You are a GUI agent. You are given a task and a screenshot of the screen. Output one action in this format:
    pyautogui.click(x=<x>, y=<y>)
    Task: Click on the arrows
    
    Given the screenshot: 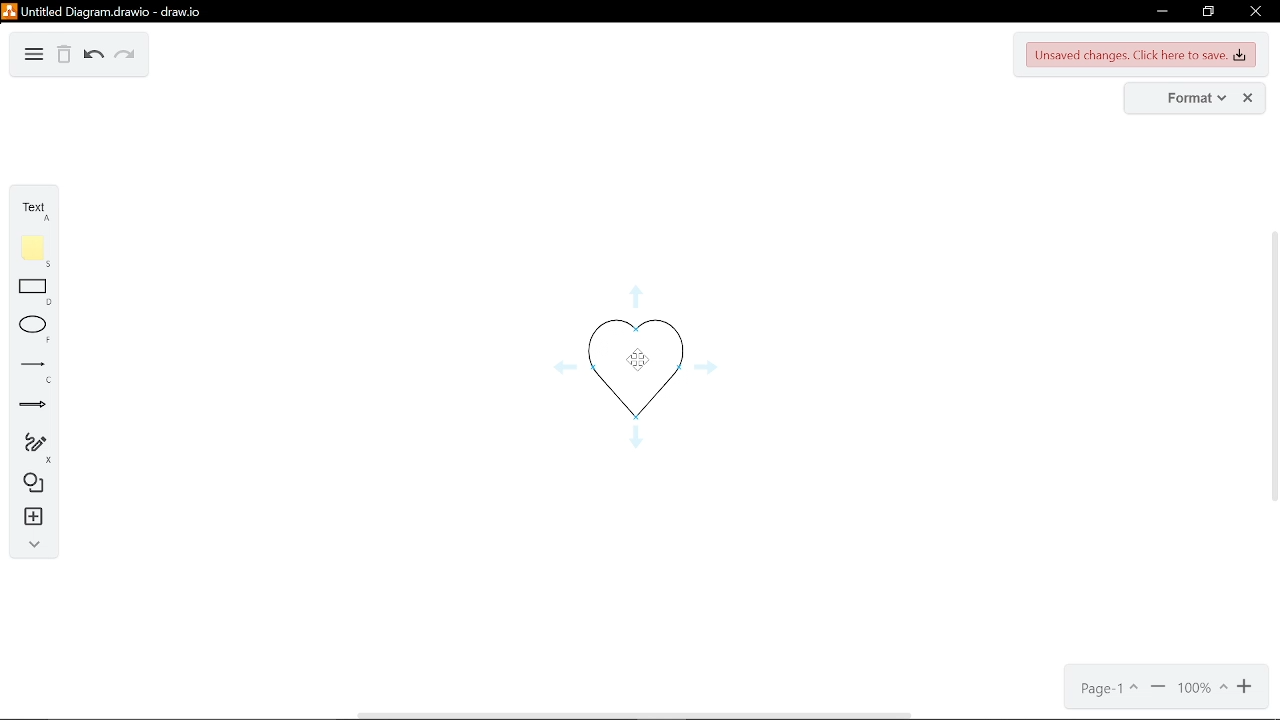 What is the action you would take?
    pyautogui.click(x=34, y=405)
    